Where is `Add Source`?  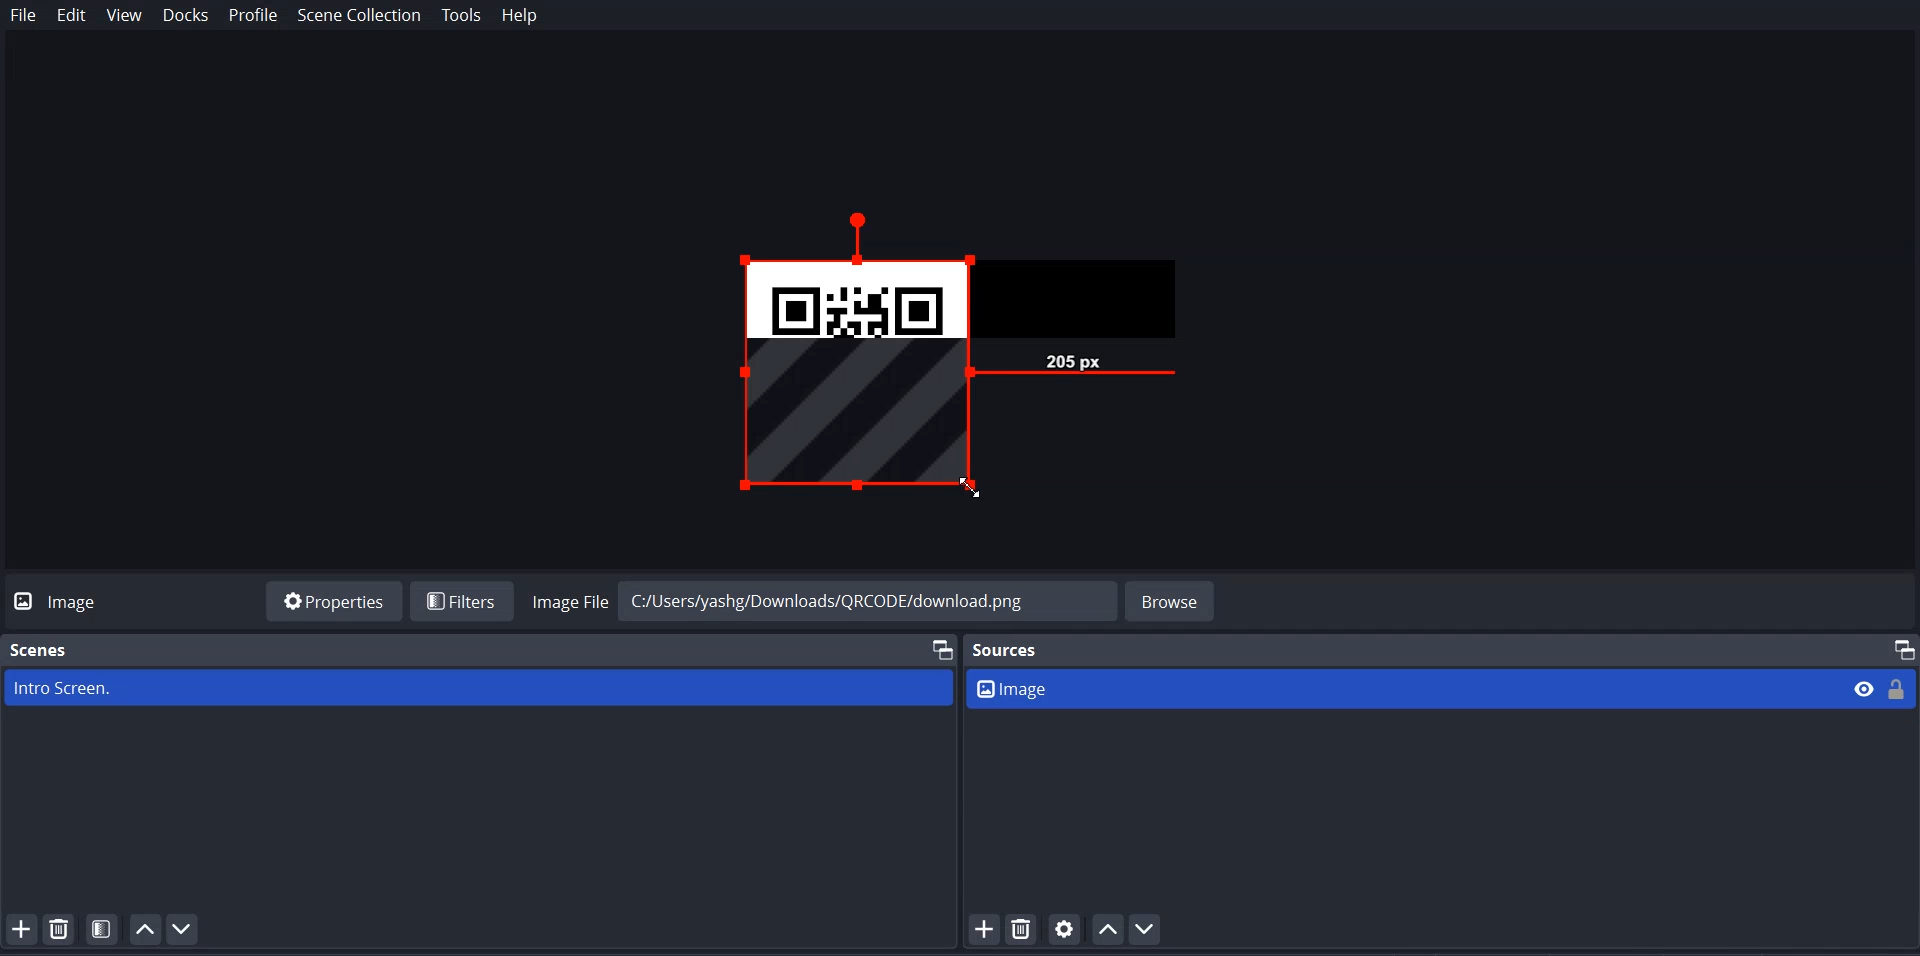
Add Source is located at coordinates (983, 929).